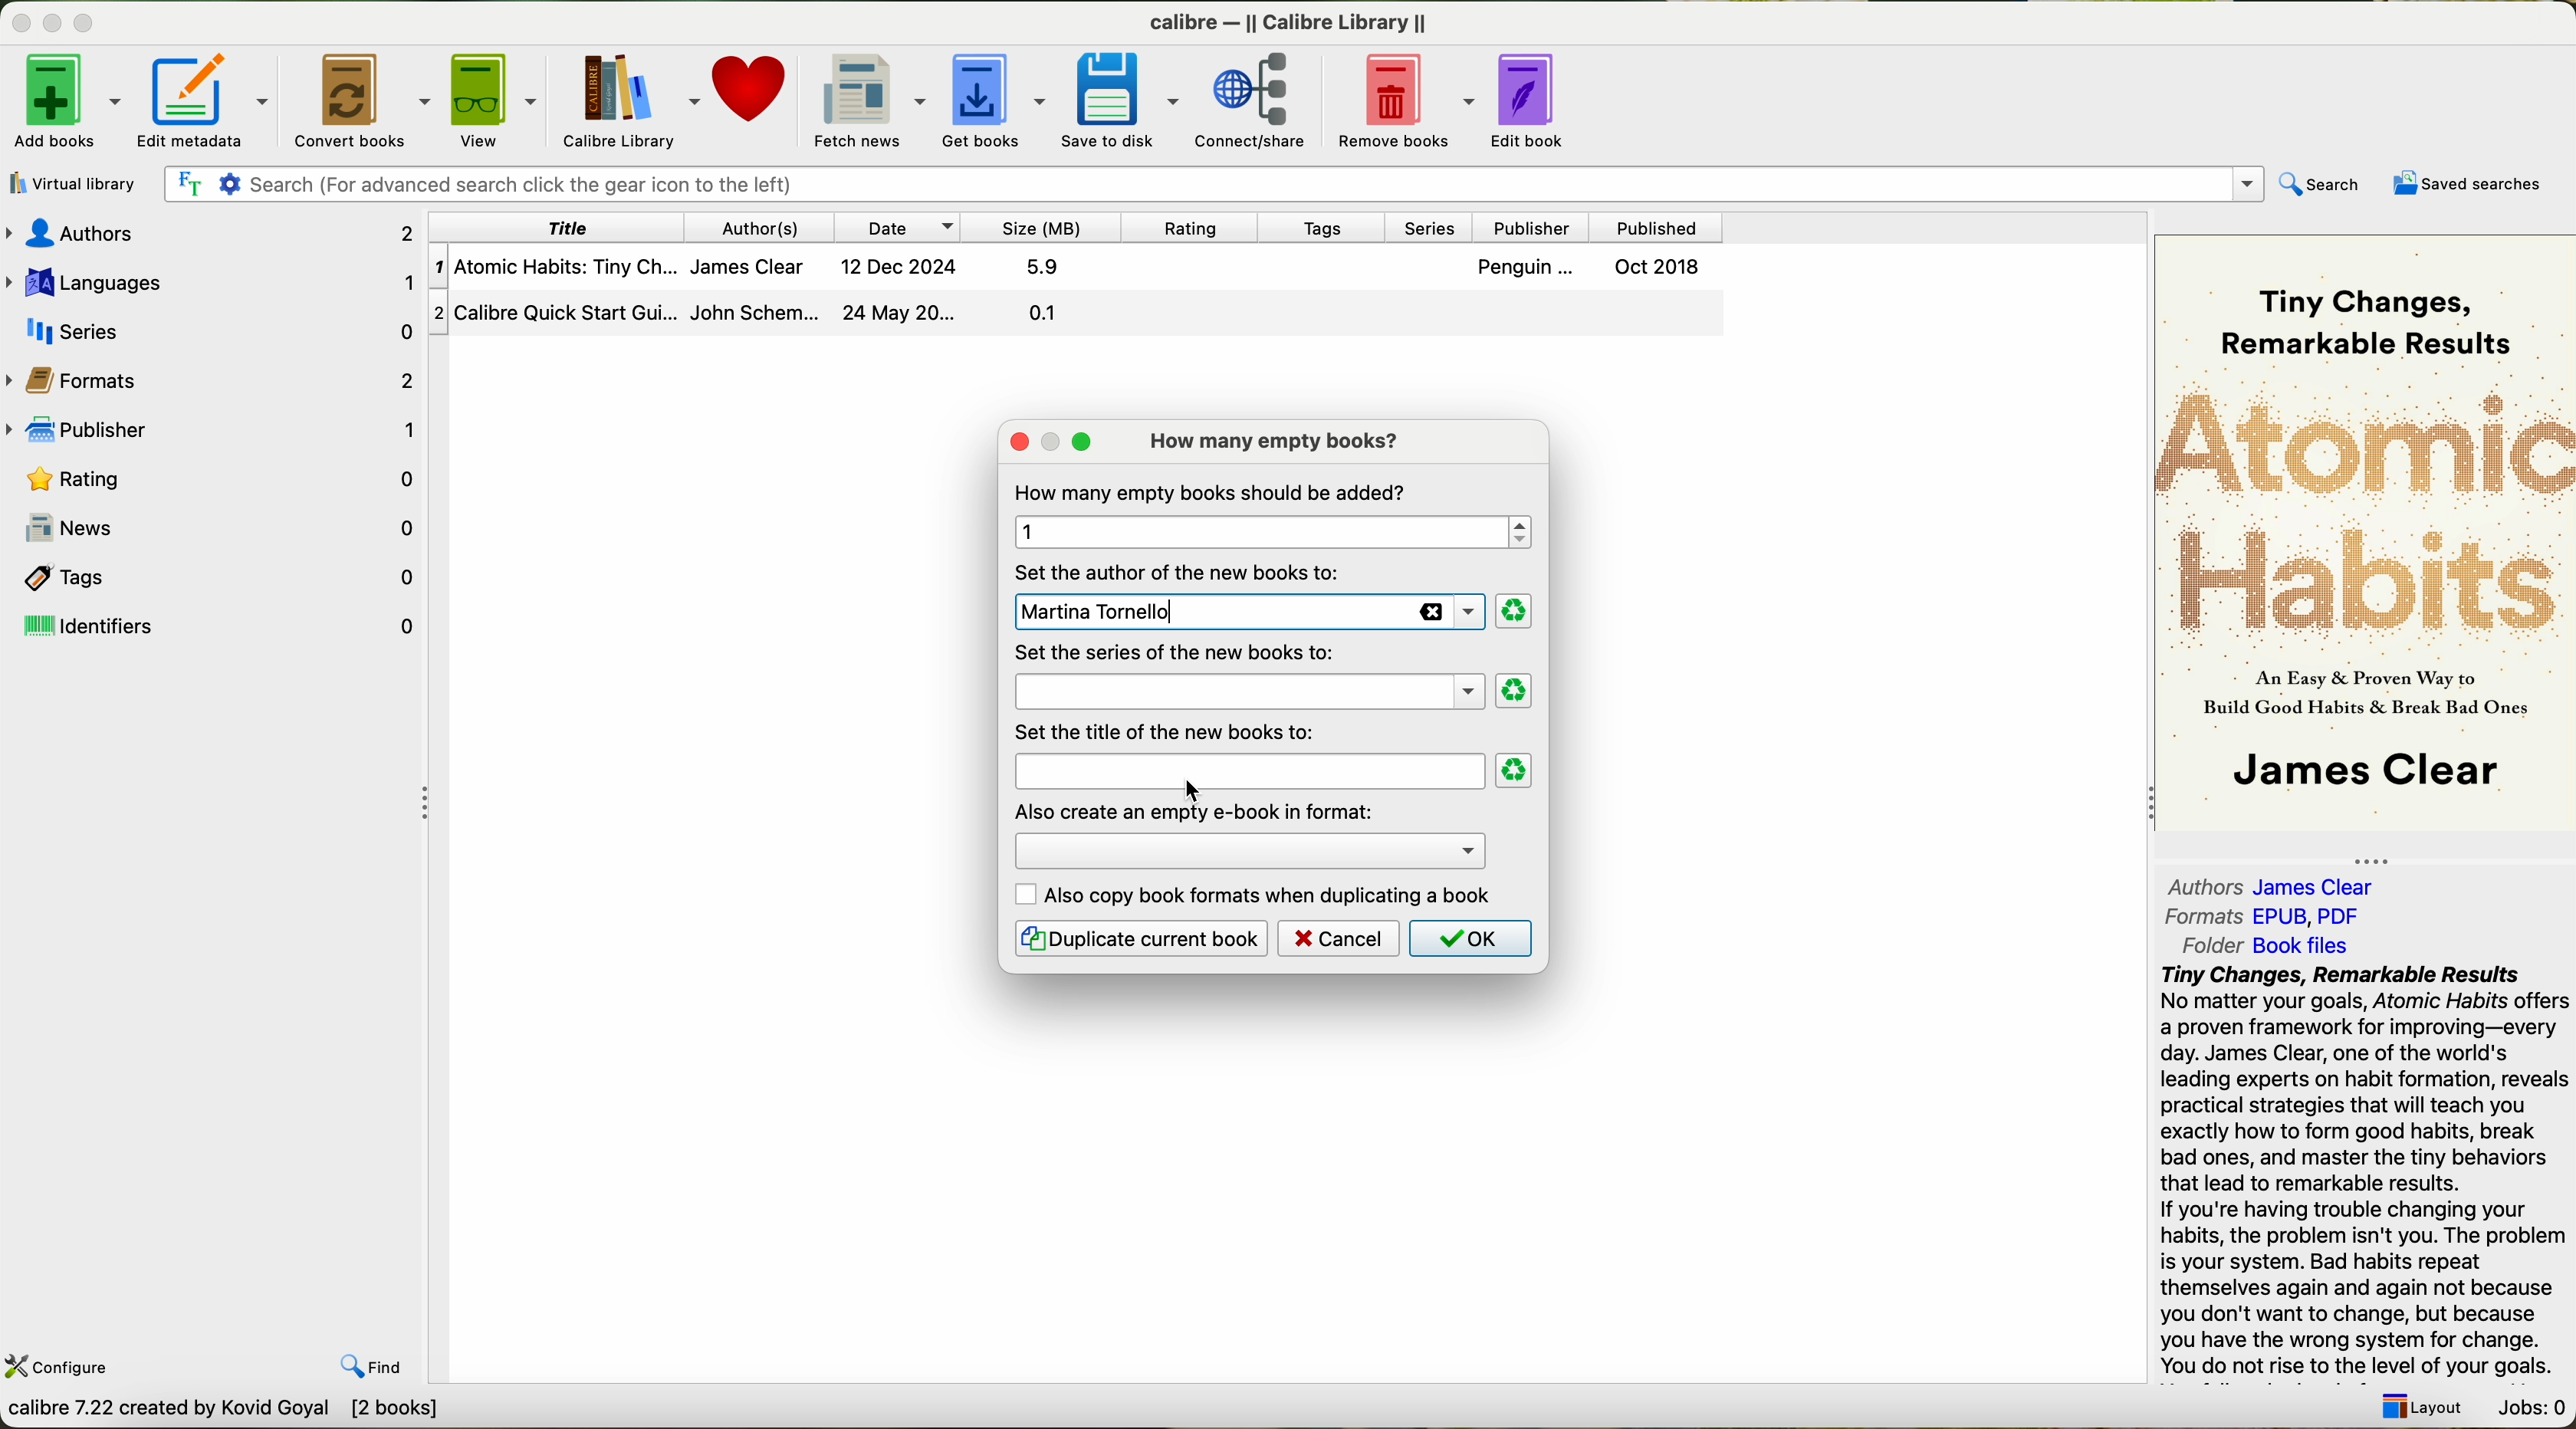 This screenshot has width=2576, height=1429. I want to click on try changes remarkable results no matter your goals ,Atomic Habits offers a proven framework for improvity every day ,James Clear one of the word's leading expert on habit formation reveals practice startegies that will teach you howto form break bad ones and improve tiny beahbviors turn in ramarkable results.you do not rise to the level of your goals., so click(2351, 1172).